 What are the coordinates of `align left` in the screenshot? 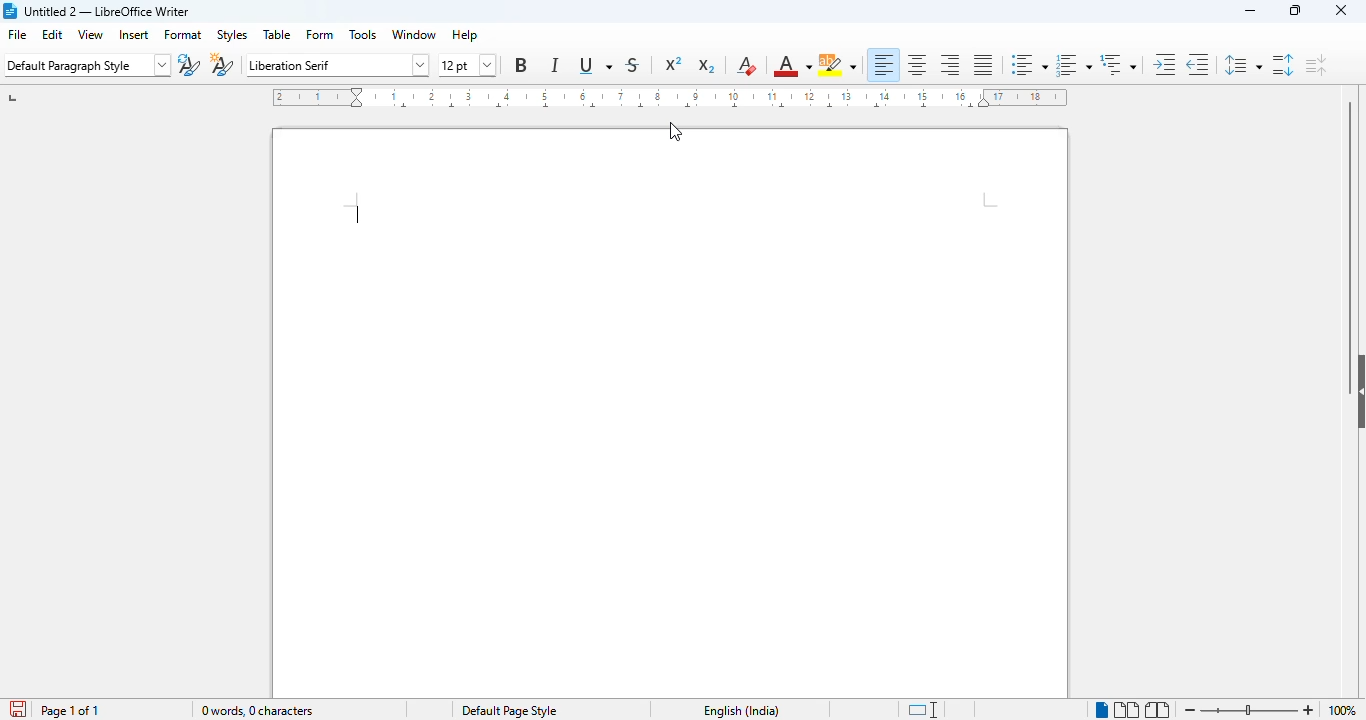 It's located at (884, 64).